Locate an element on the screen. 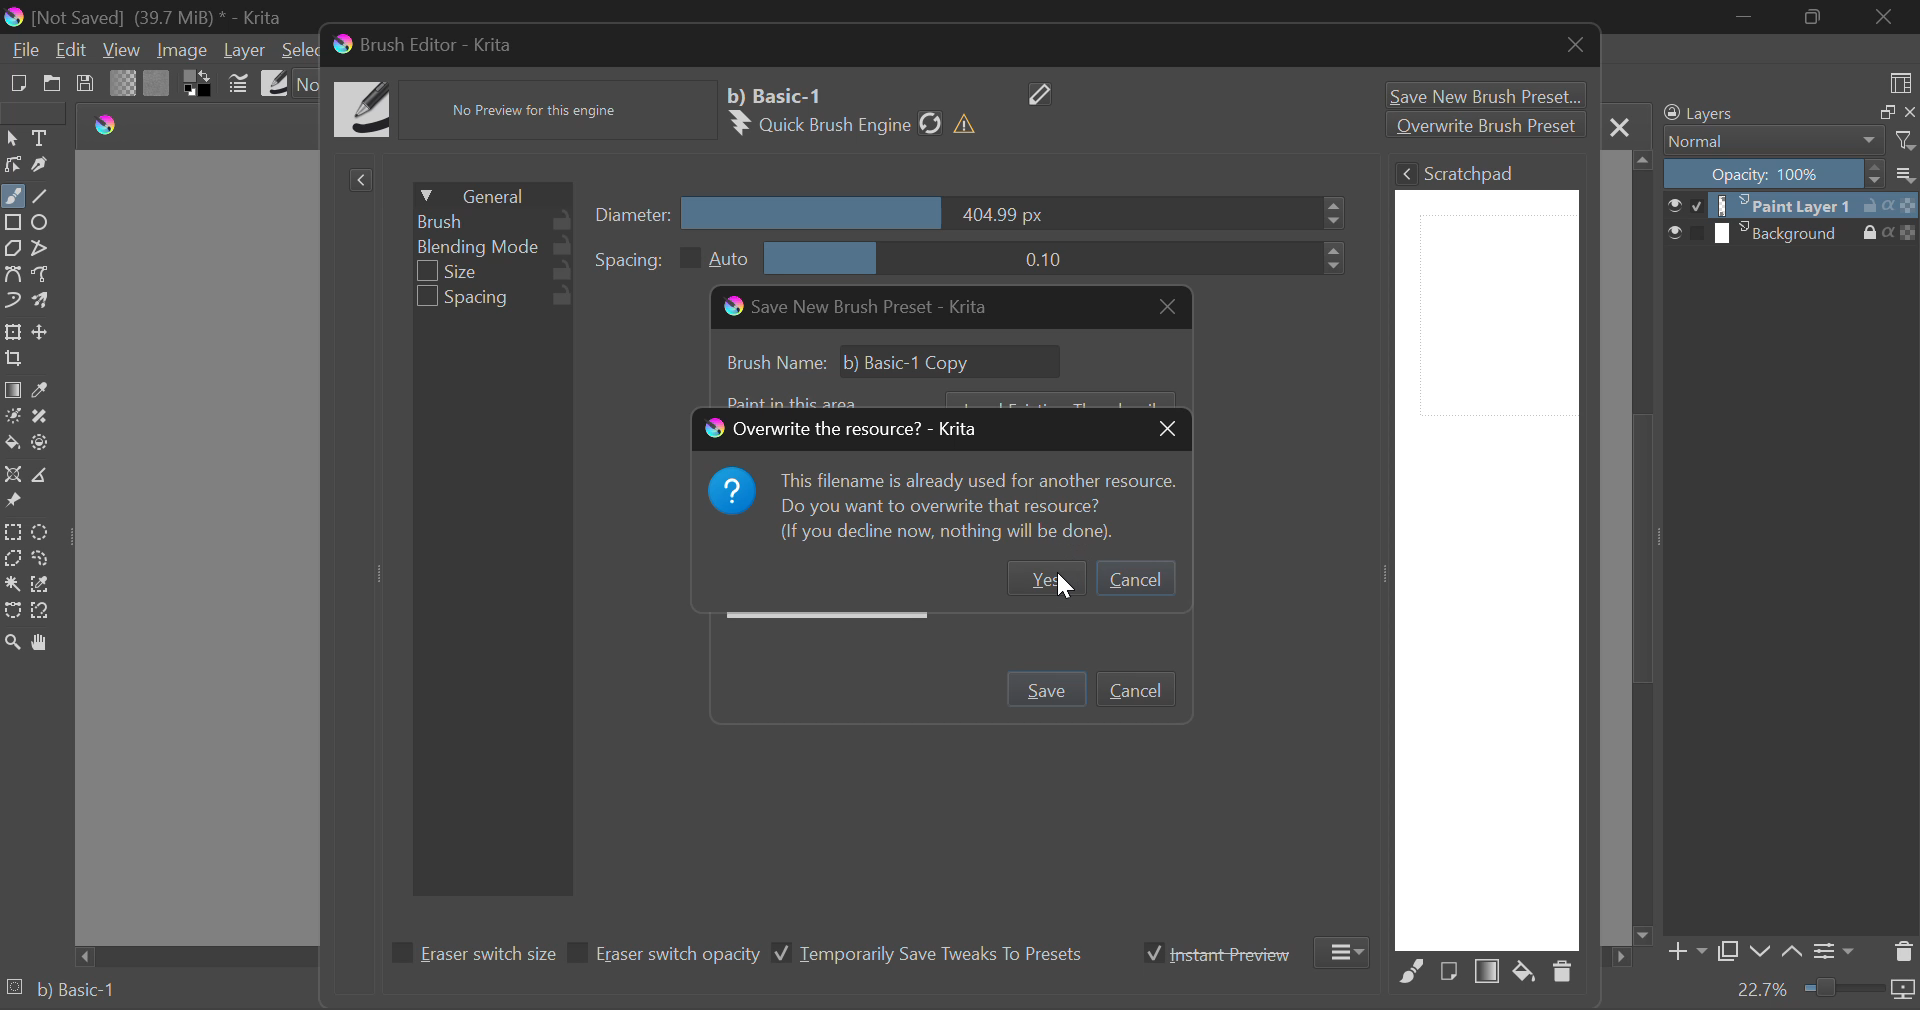  Scroll Bar is located at coordinates (1644, 546).